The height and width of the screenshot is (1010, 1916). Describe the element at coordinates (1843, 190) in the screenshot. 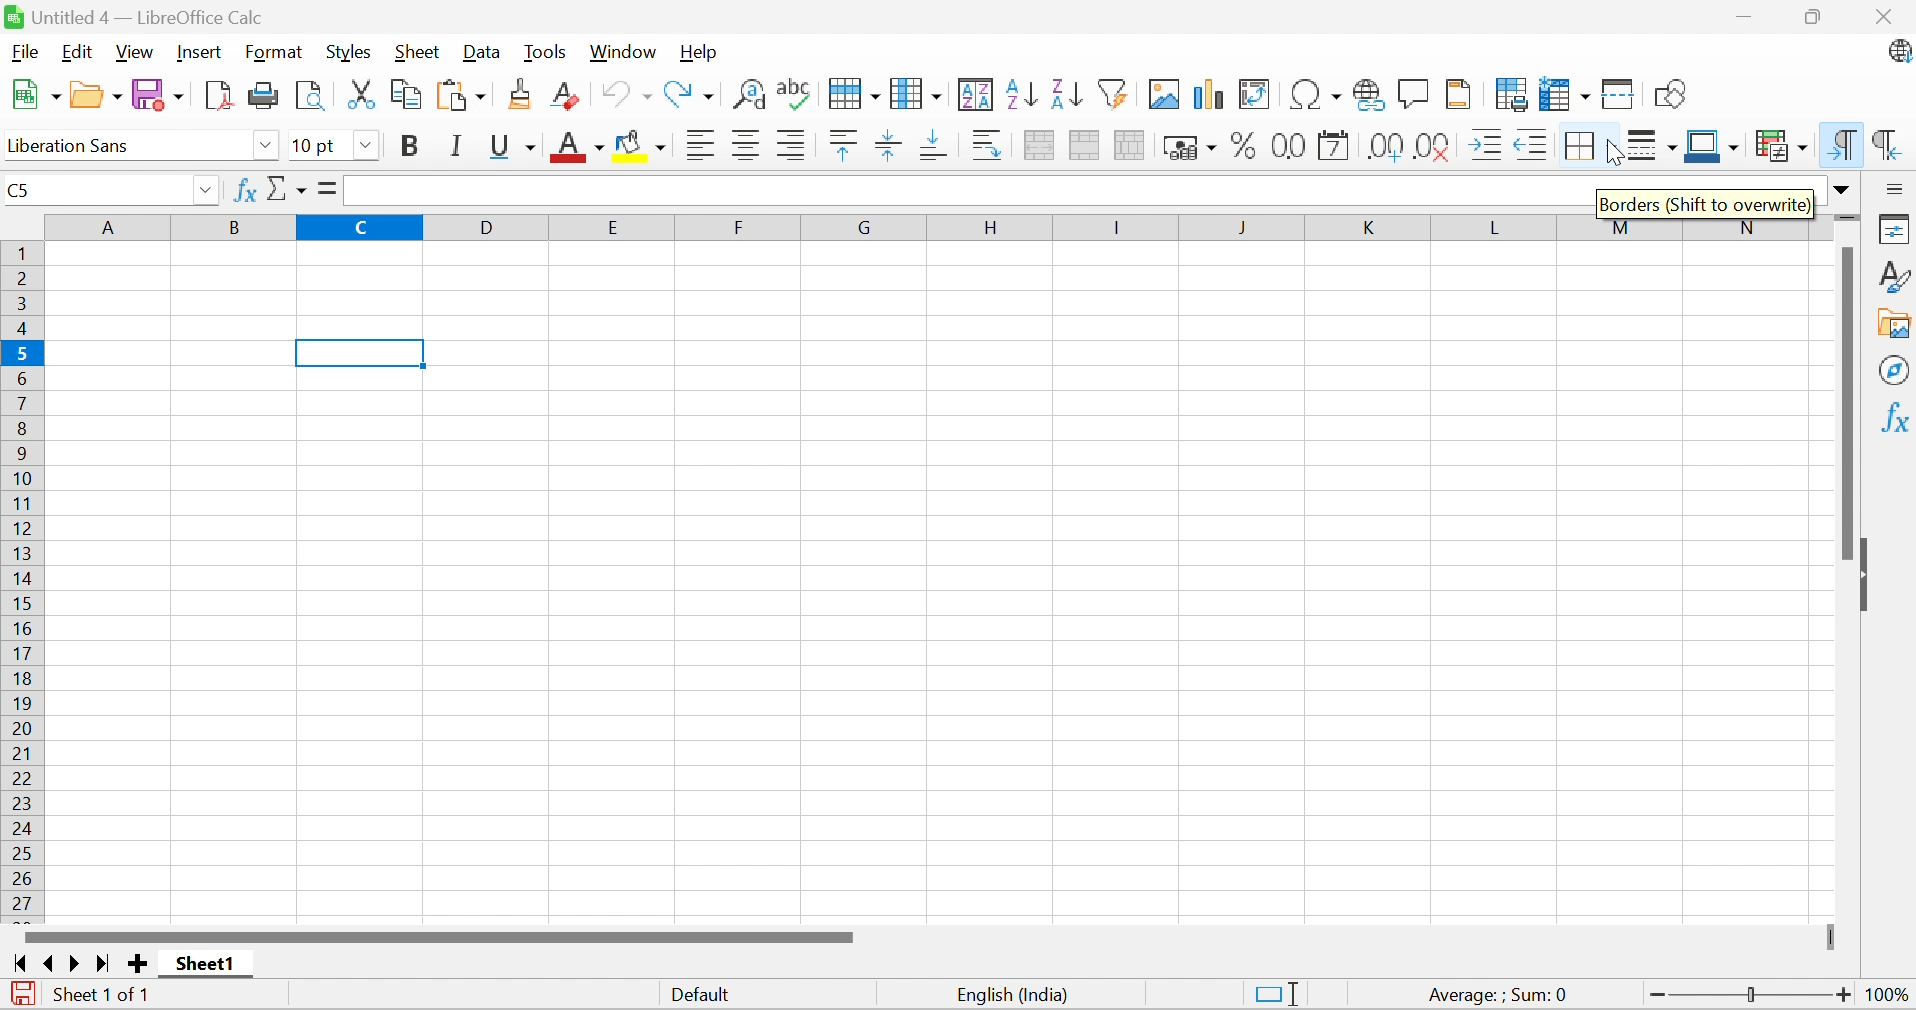

I see `Expand formula bar` at that location.